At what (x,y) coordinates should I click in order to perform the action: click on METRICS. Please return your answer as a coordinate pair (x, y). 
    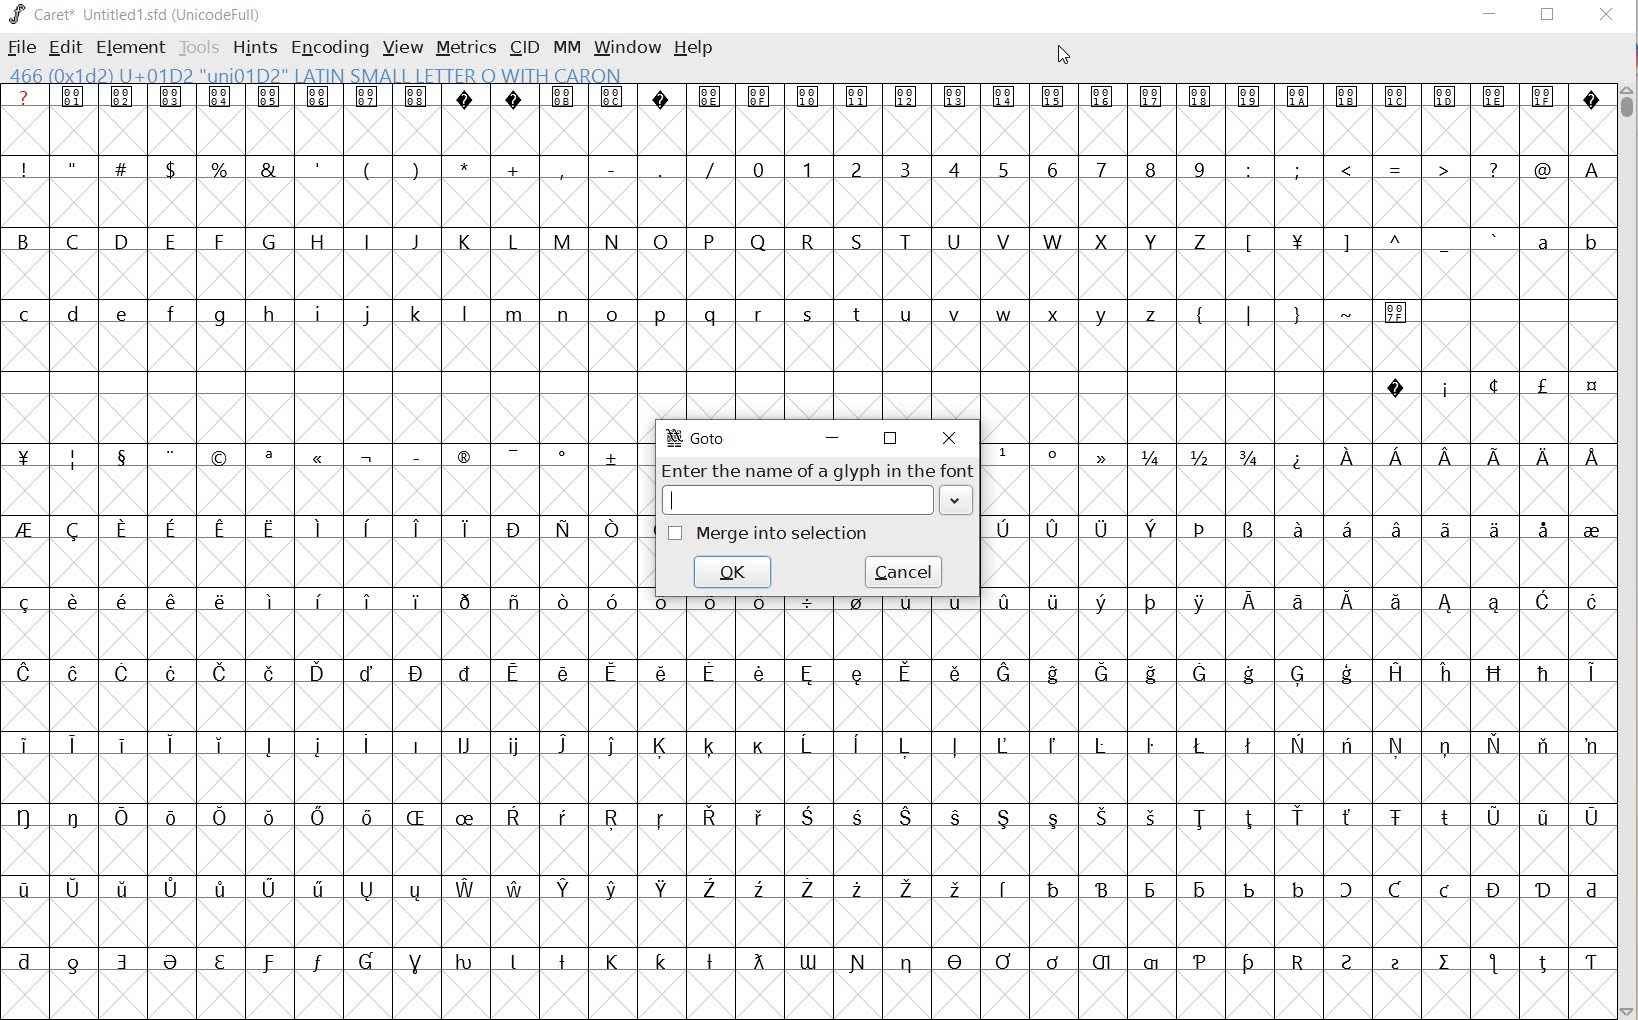
    Looking at the image, I should click on (466, 48).